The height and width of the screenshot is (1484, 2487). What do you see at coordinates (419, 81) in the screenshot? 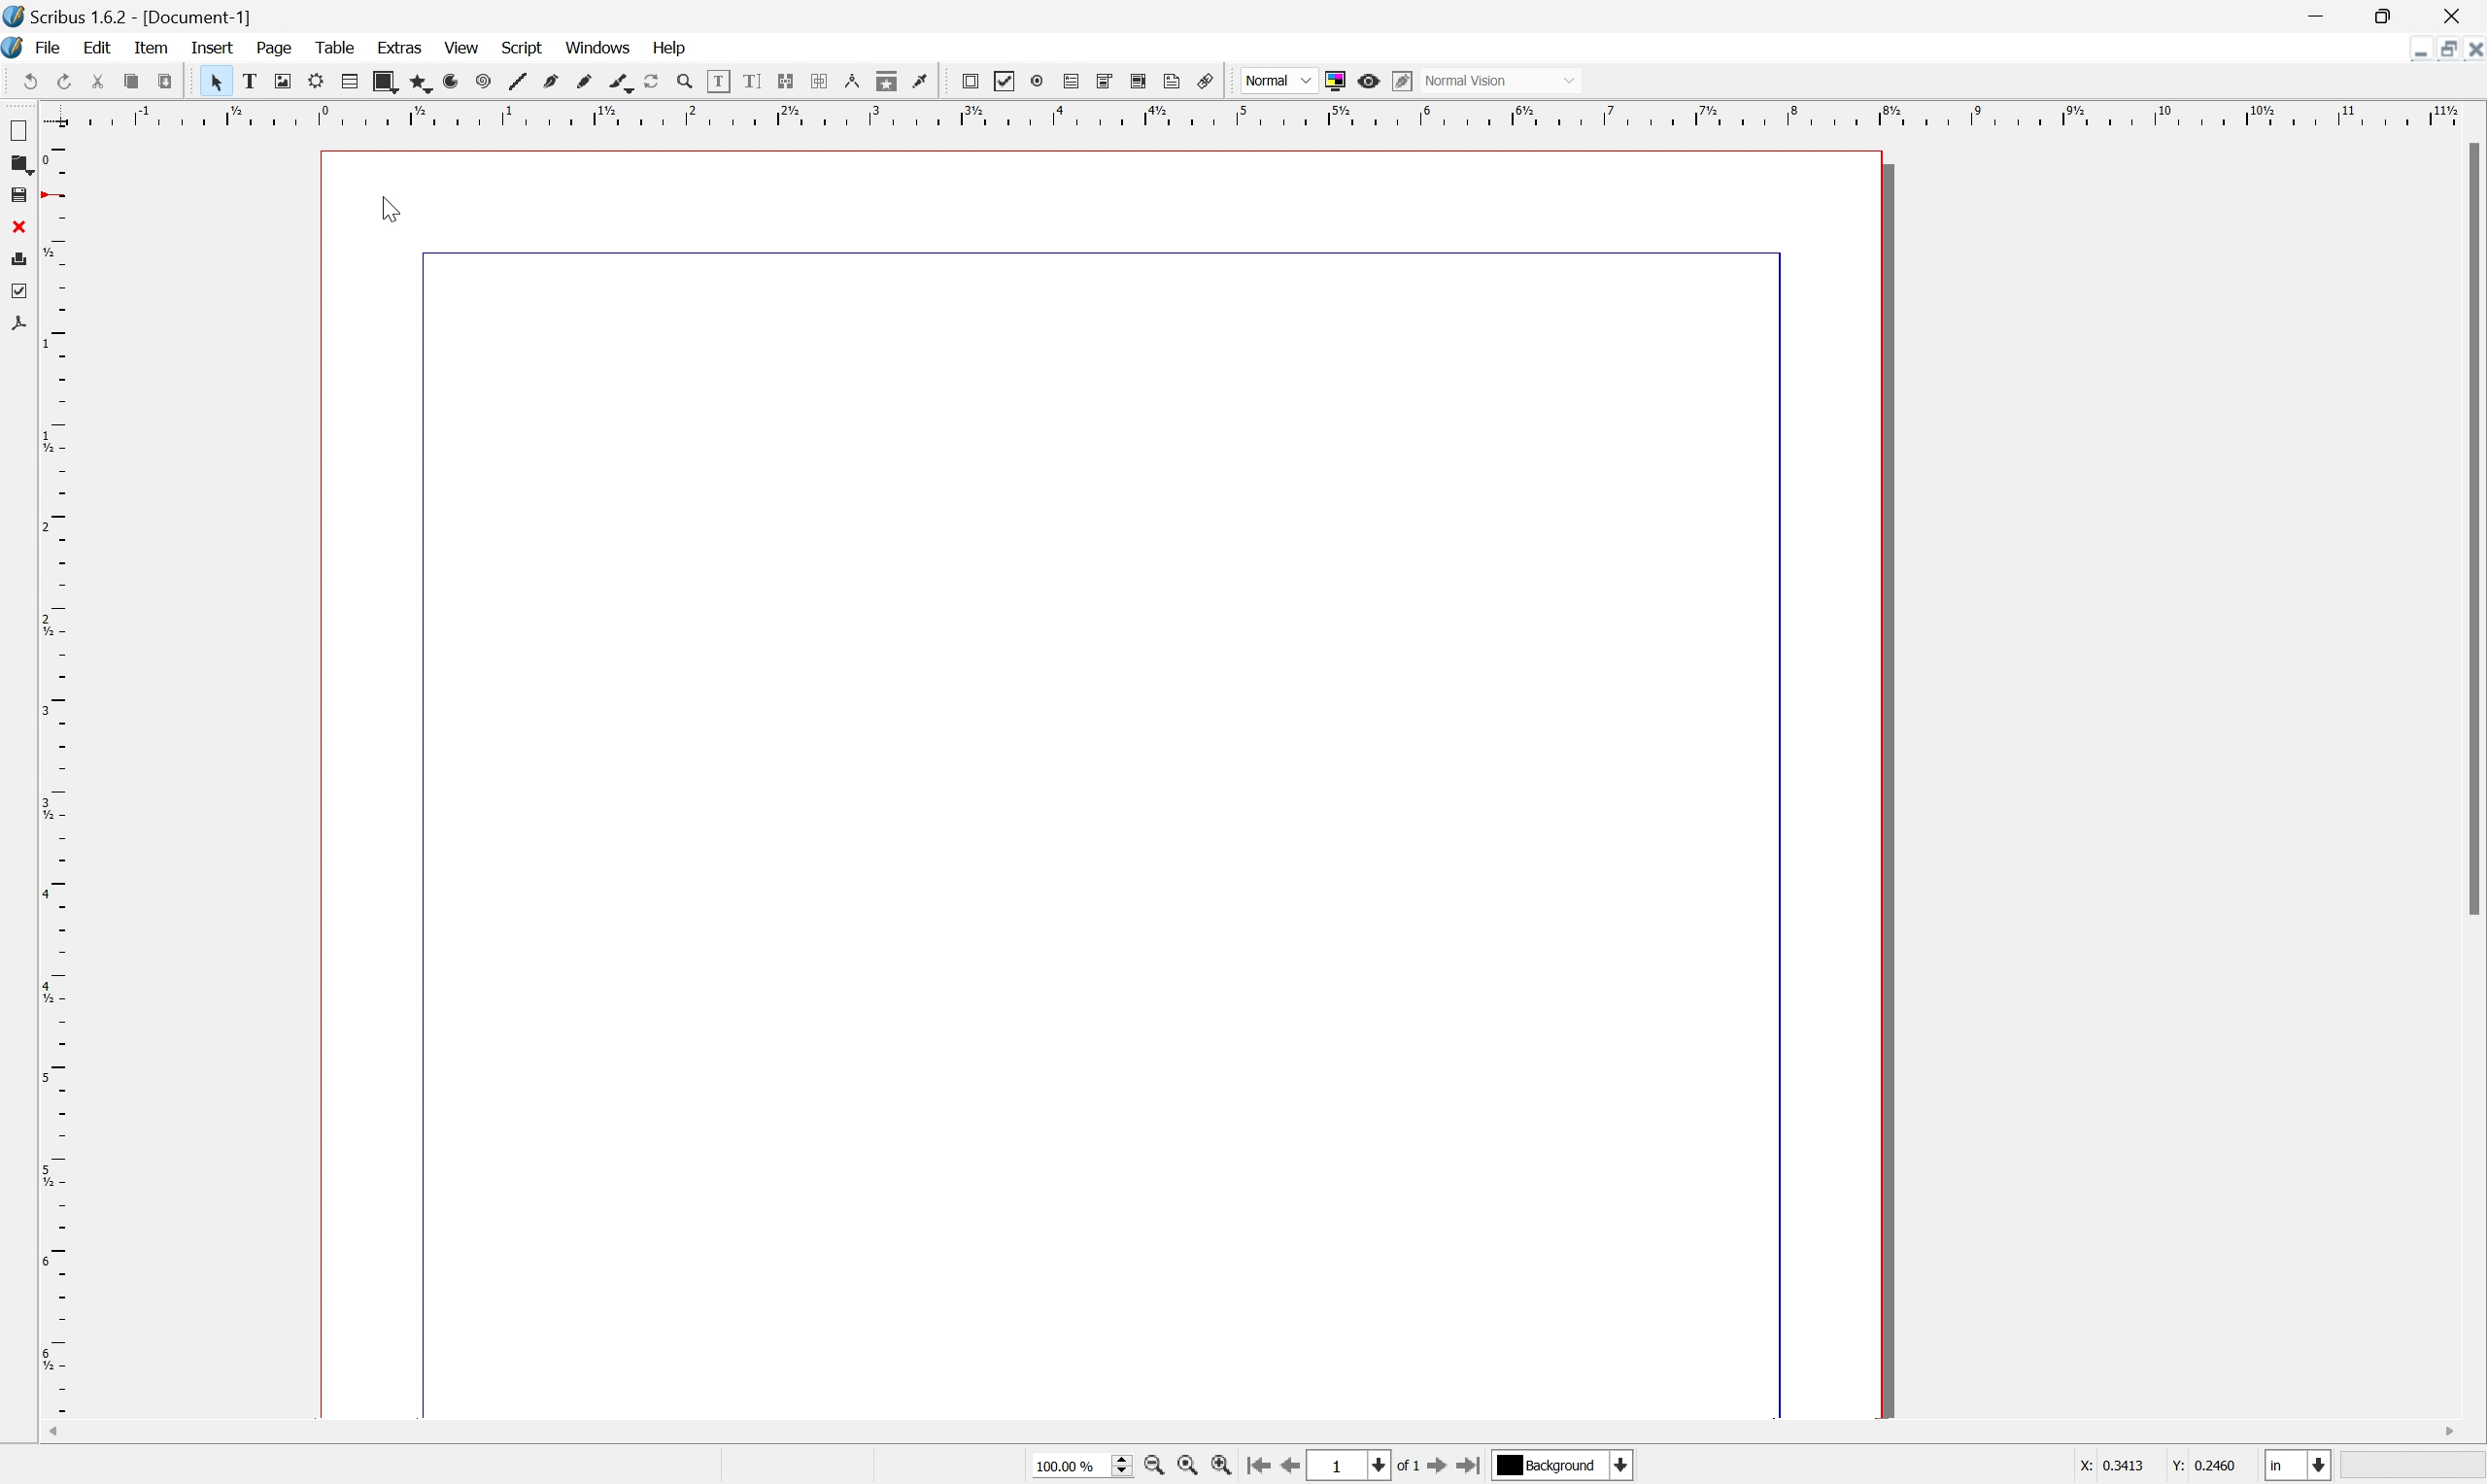
I see `preflight verifier` at bounding box center [419, 81].